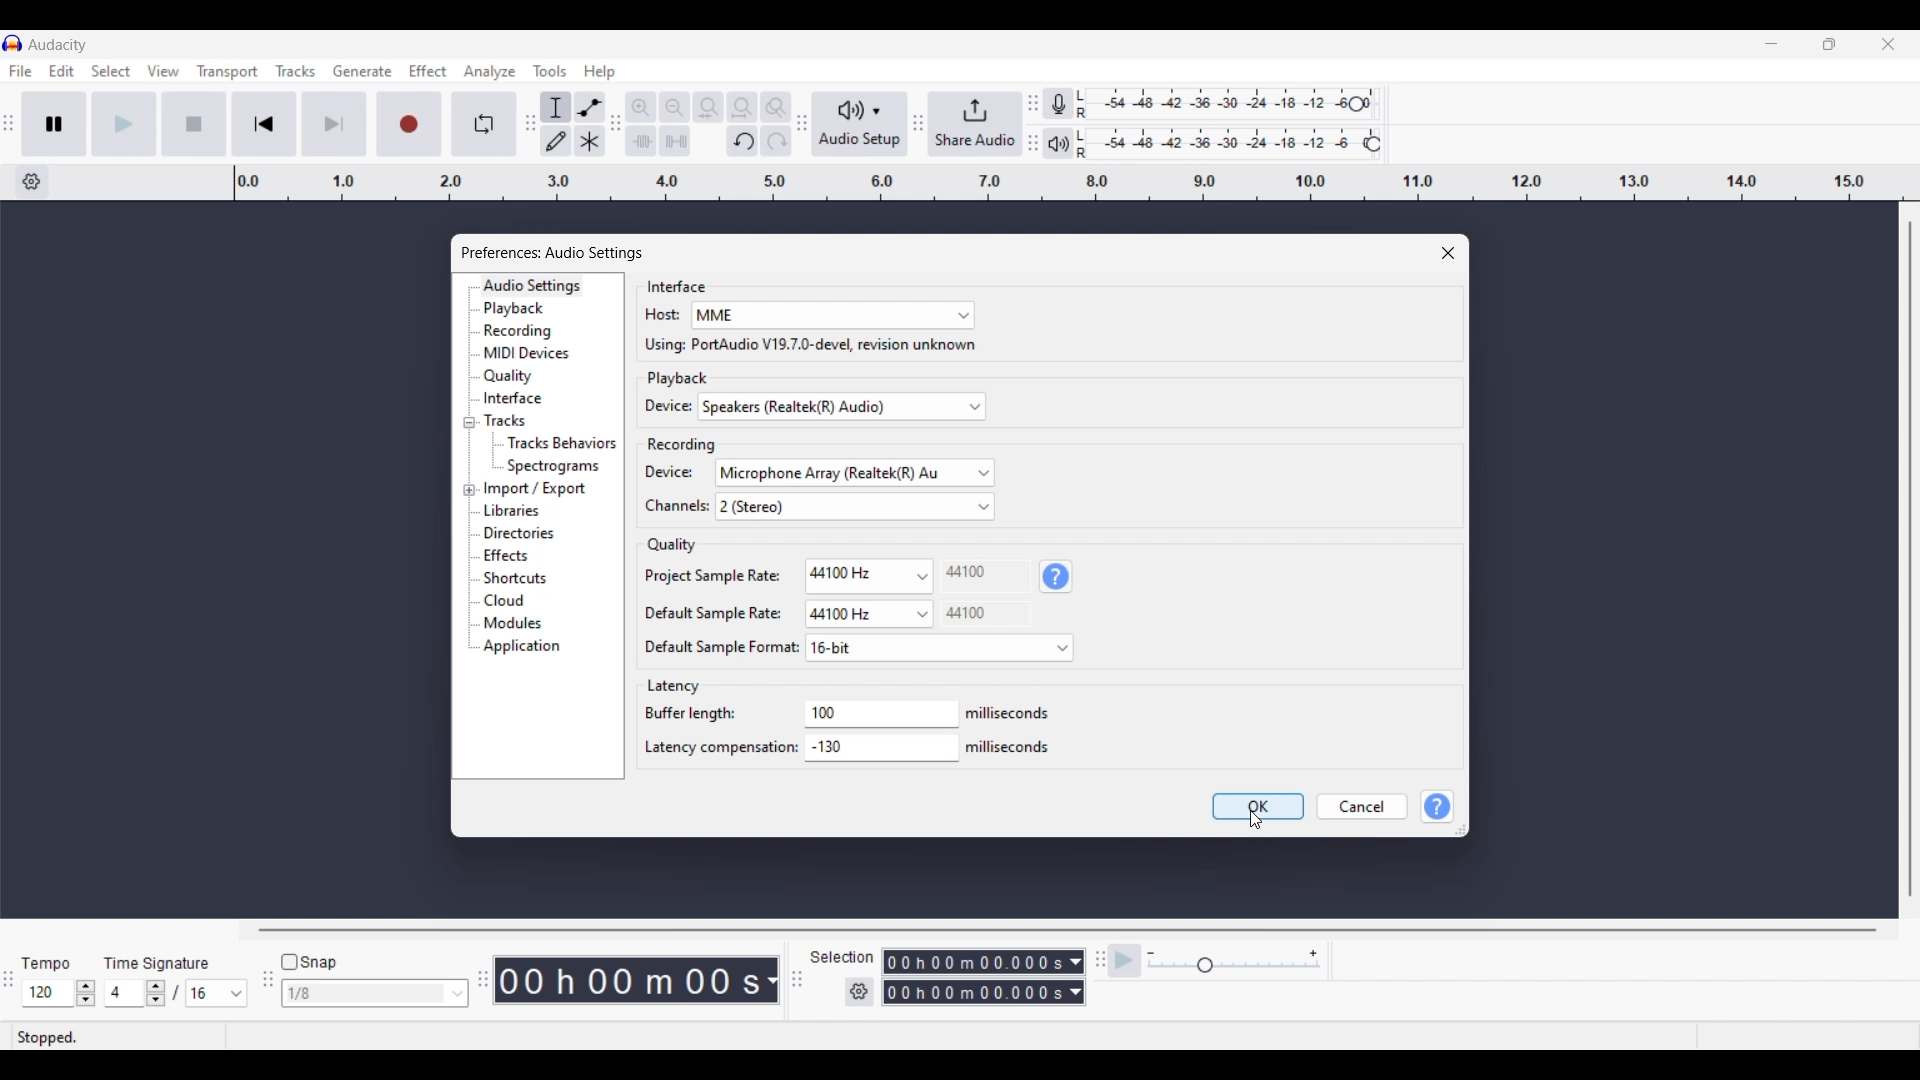  Describe the element at coordinates (557, 141) in the screenshot. I see `Draw tool` at that location.